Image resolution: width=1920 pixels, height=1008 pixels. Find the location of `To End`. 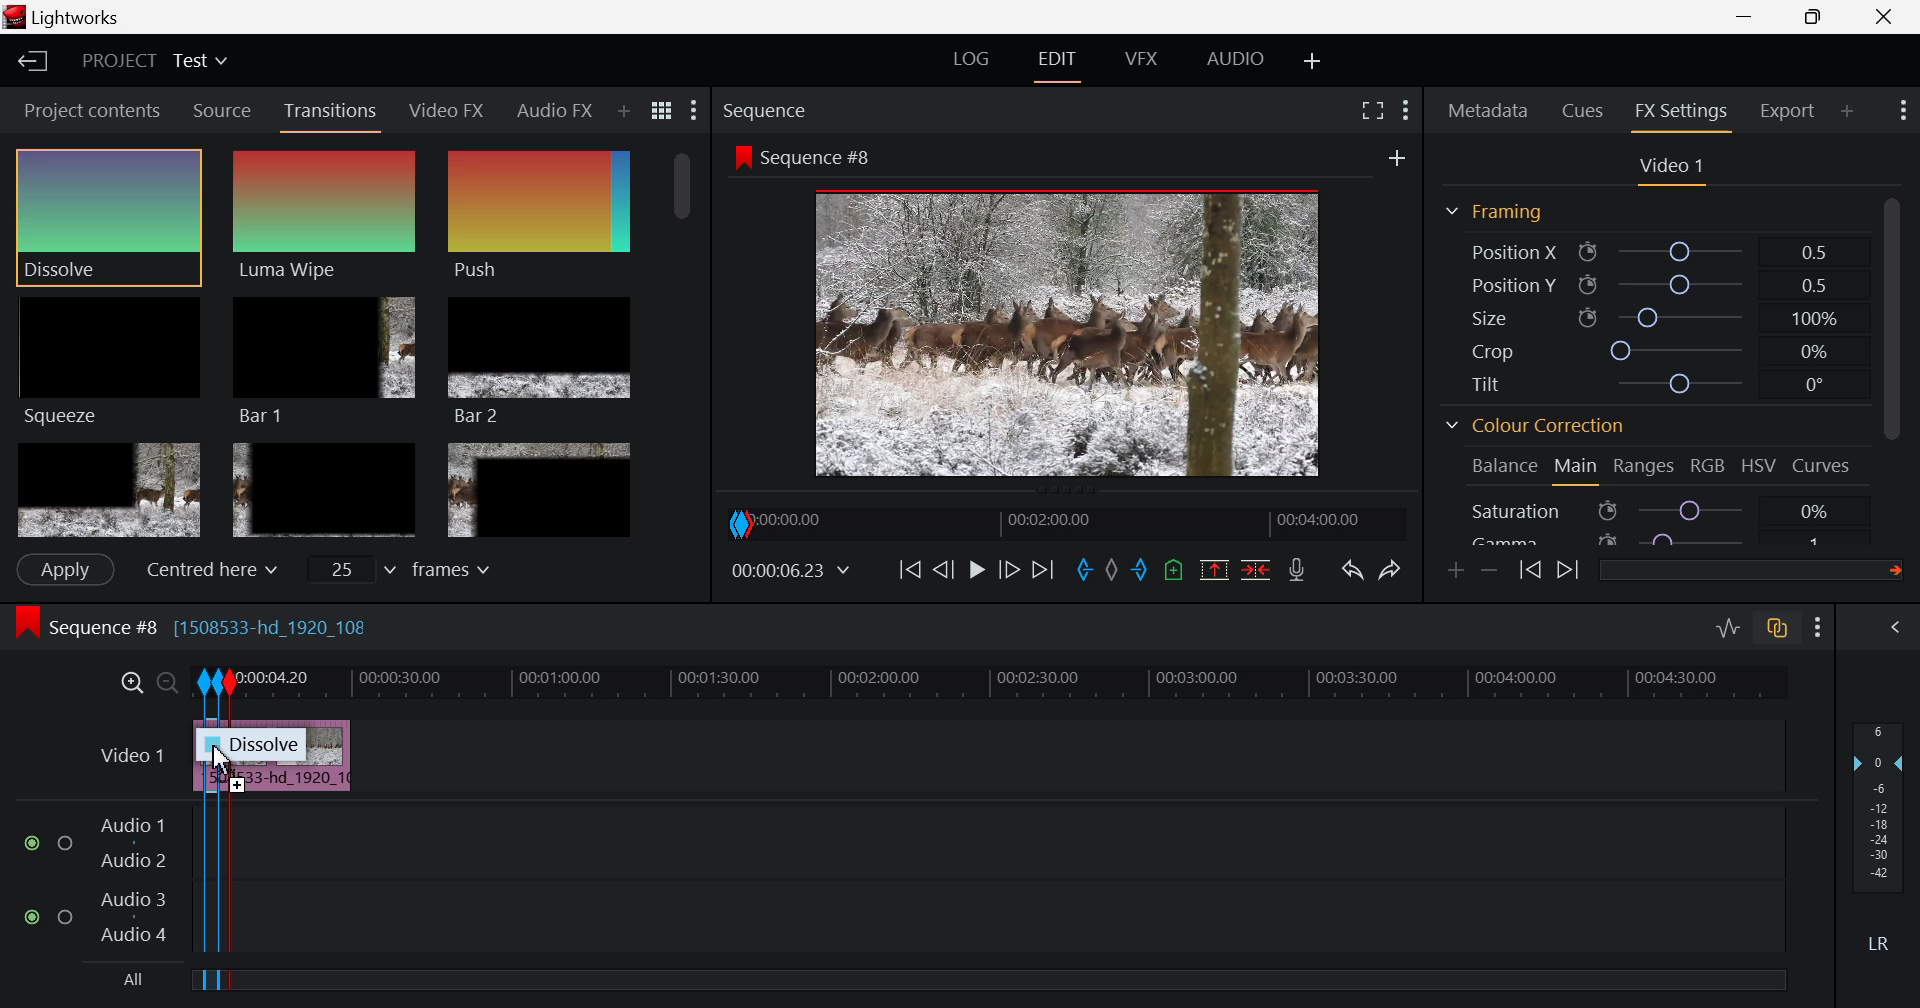

To End is located at coordinates (1040, 574).